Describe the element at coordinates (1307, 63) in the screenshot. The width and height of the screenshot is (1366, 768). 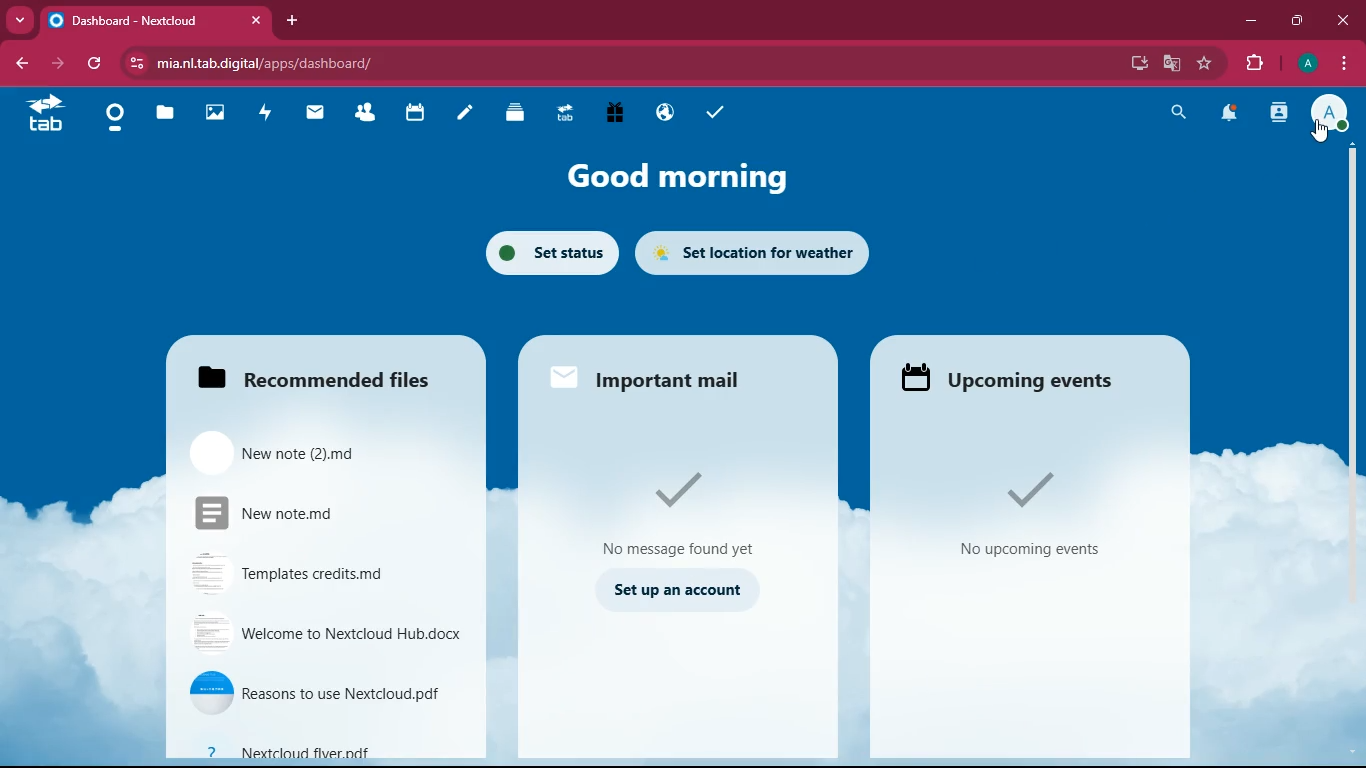
I see `profile` at that location.